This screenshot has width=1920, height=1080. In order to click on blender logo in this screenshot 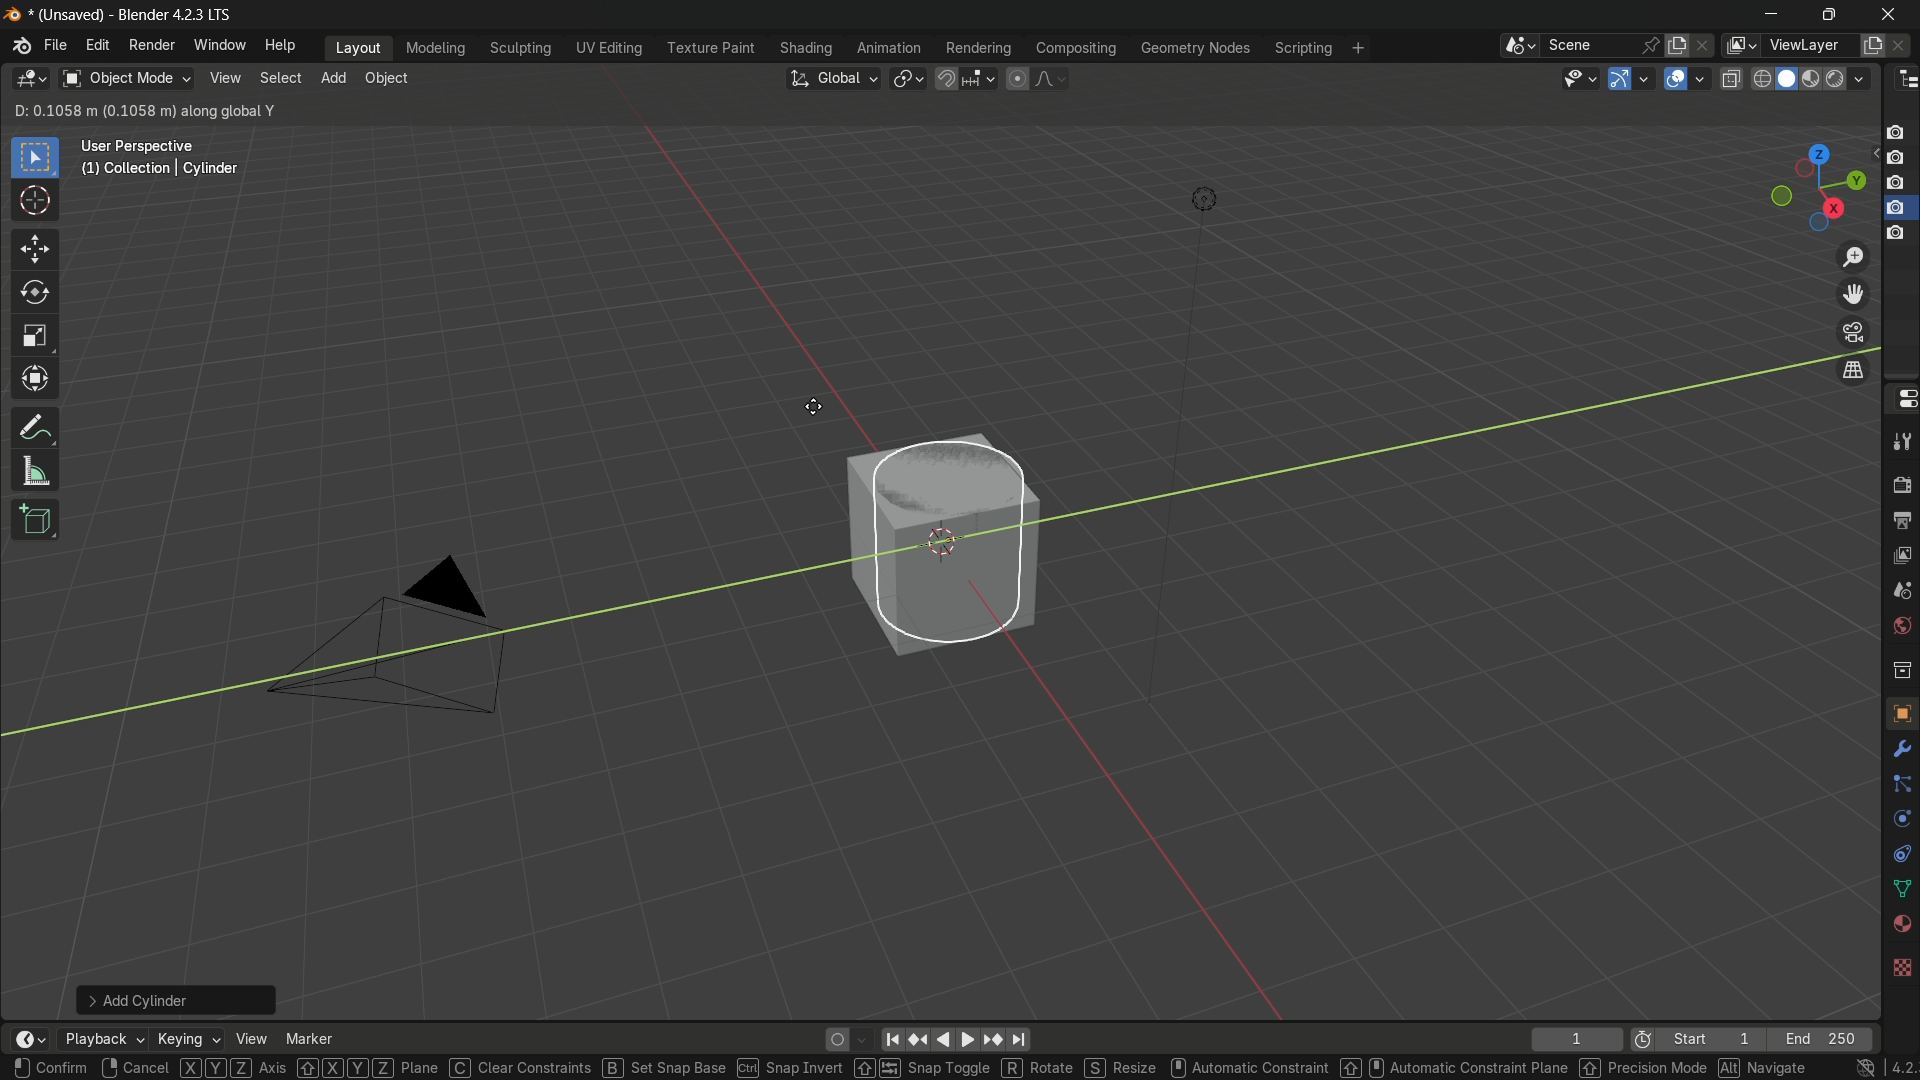, I will do `click(14, 15)`.